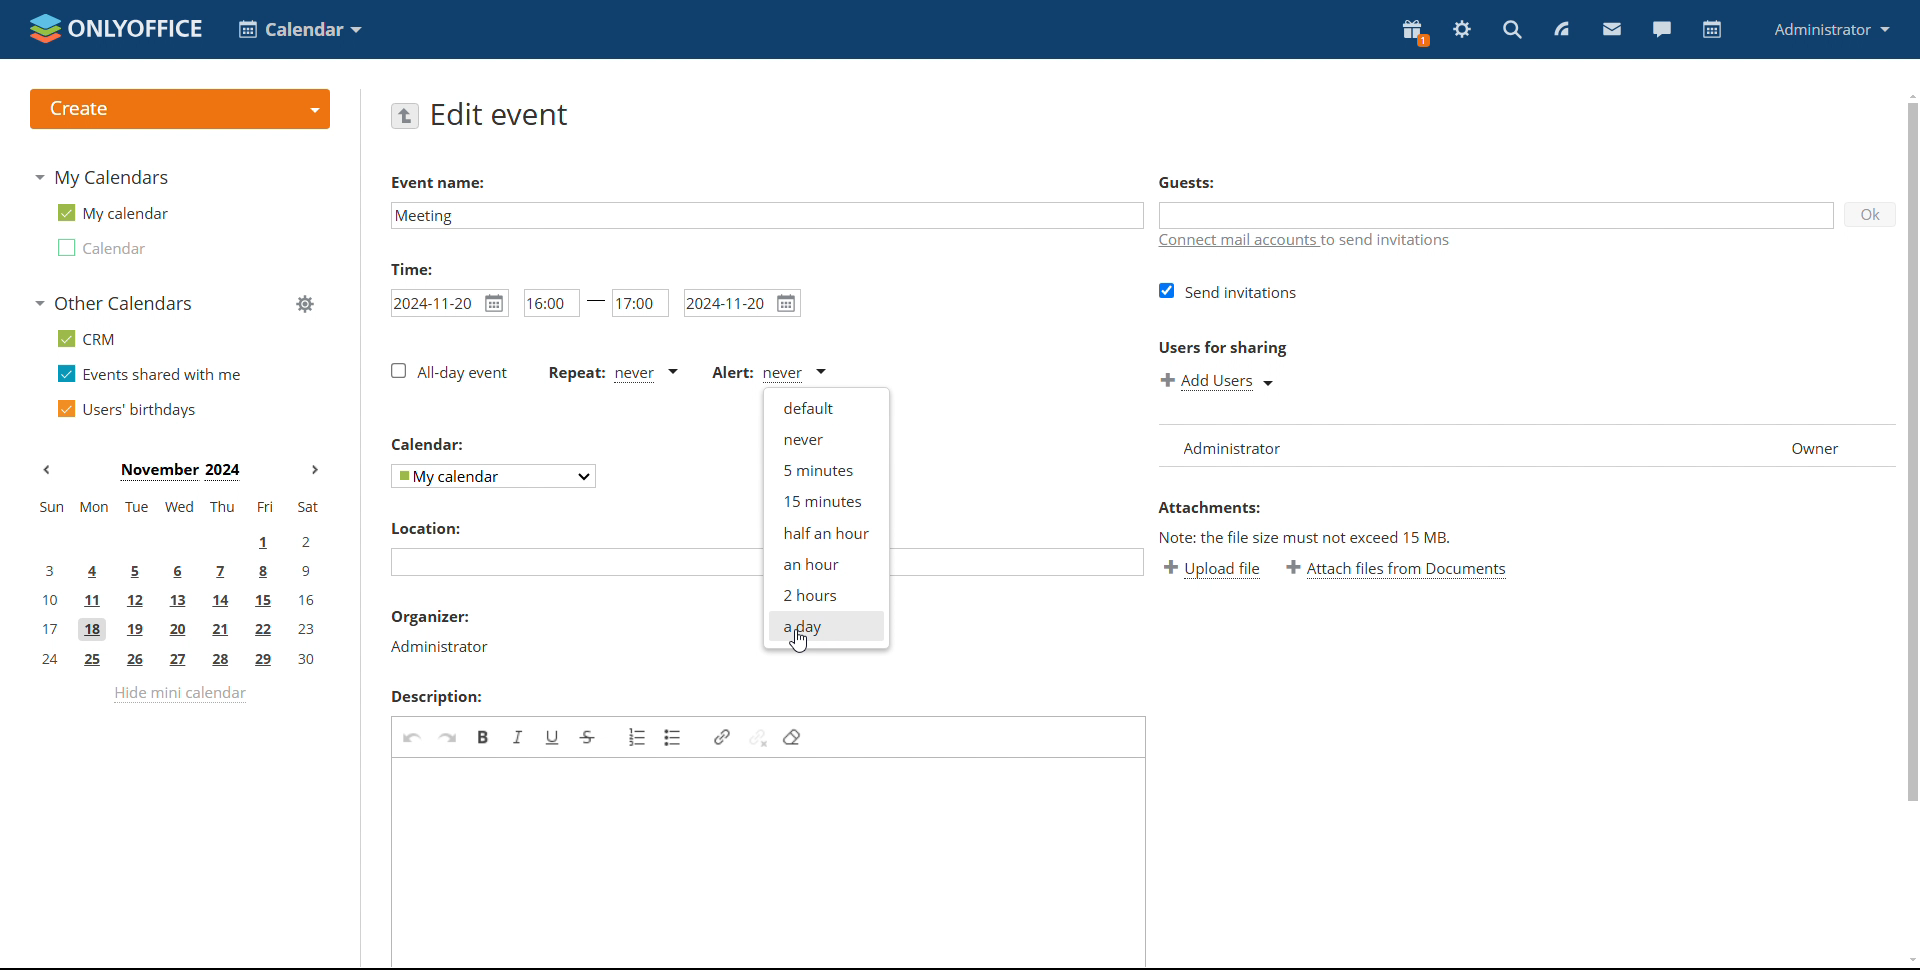 The width and height of the screenshot is (1920, 970). I want to click on add guests, so click(1496, 215).